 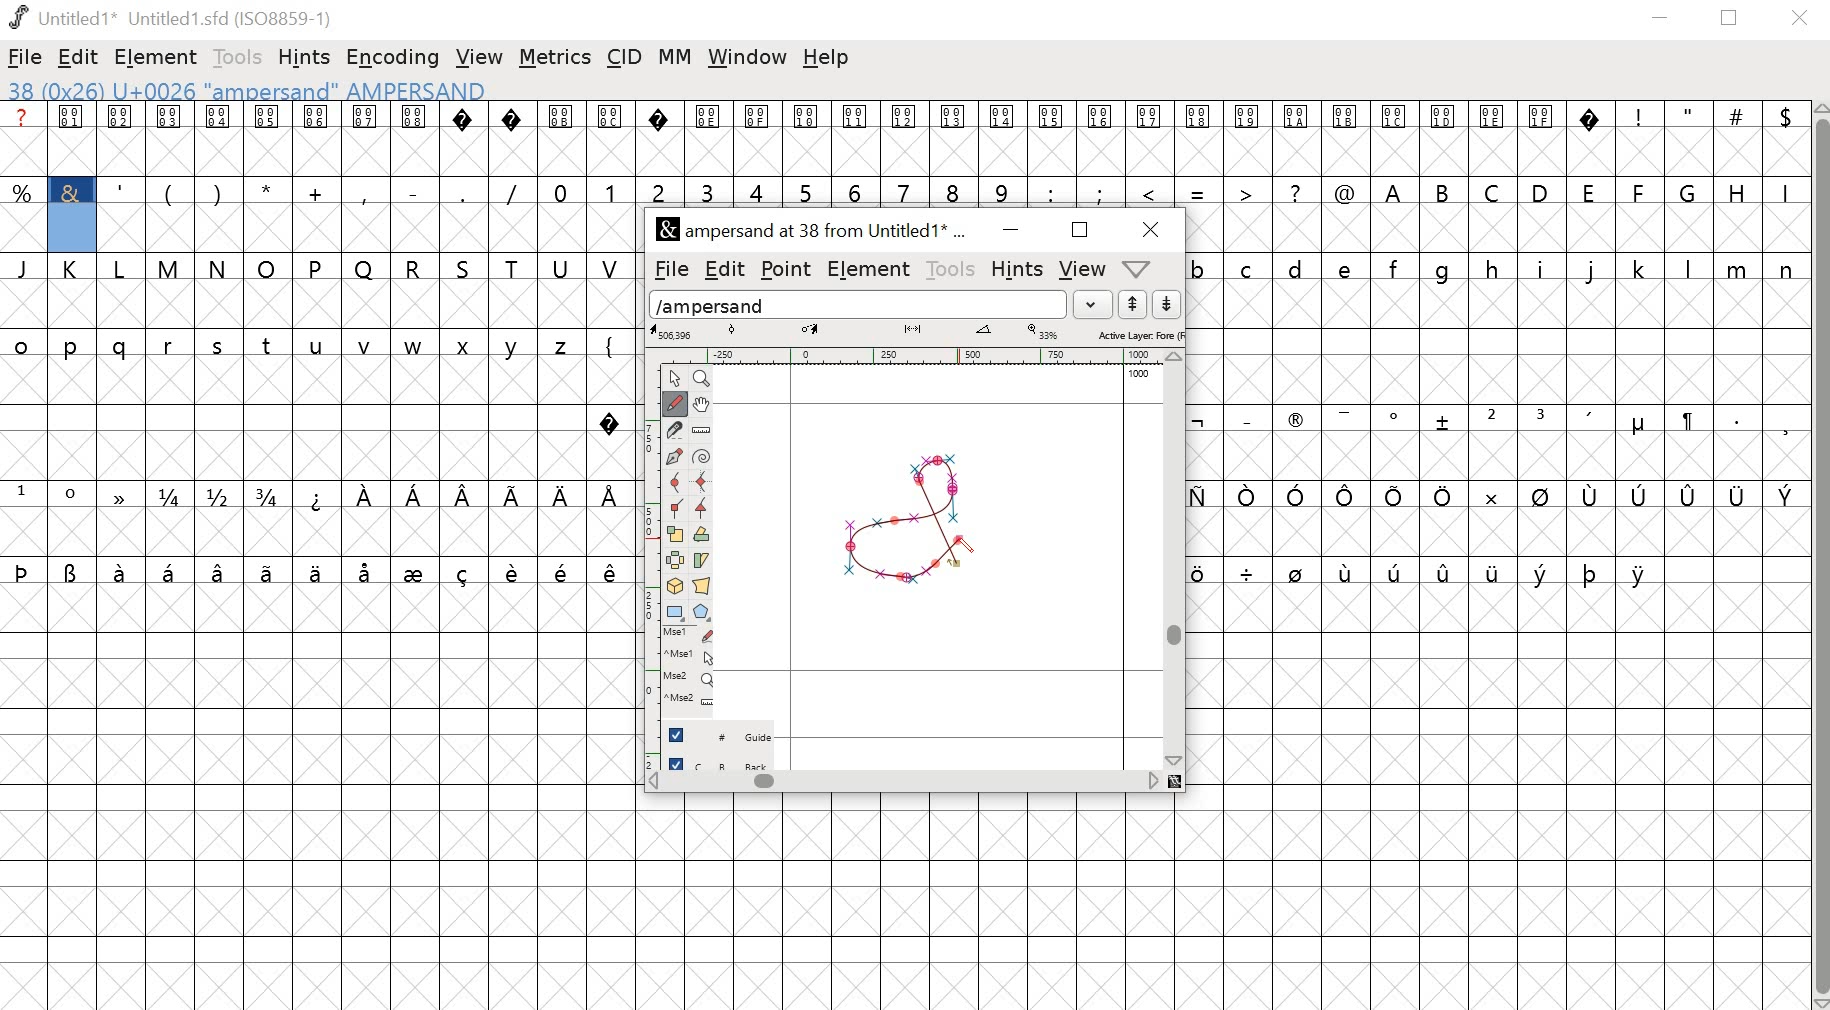 I want to click on 001F, so click(x=1541, y=138).